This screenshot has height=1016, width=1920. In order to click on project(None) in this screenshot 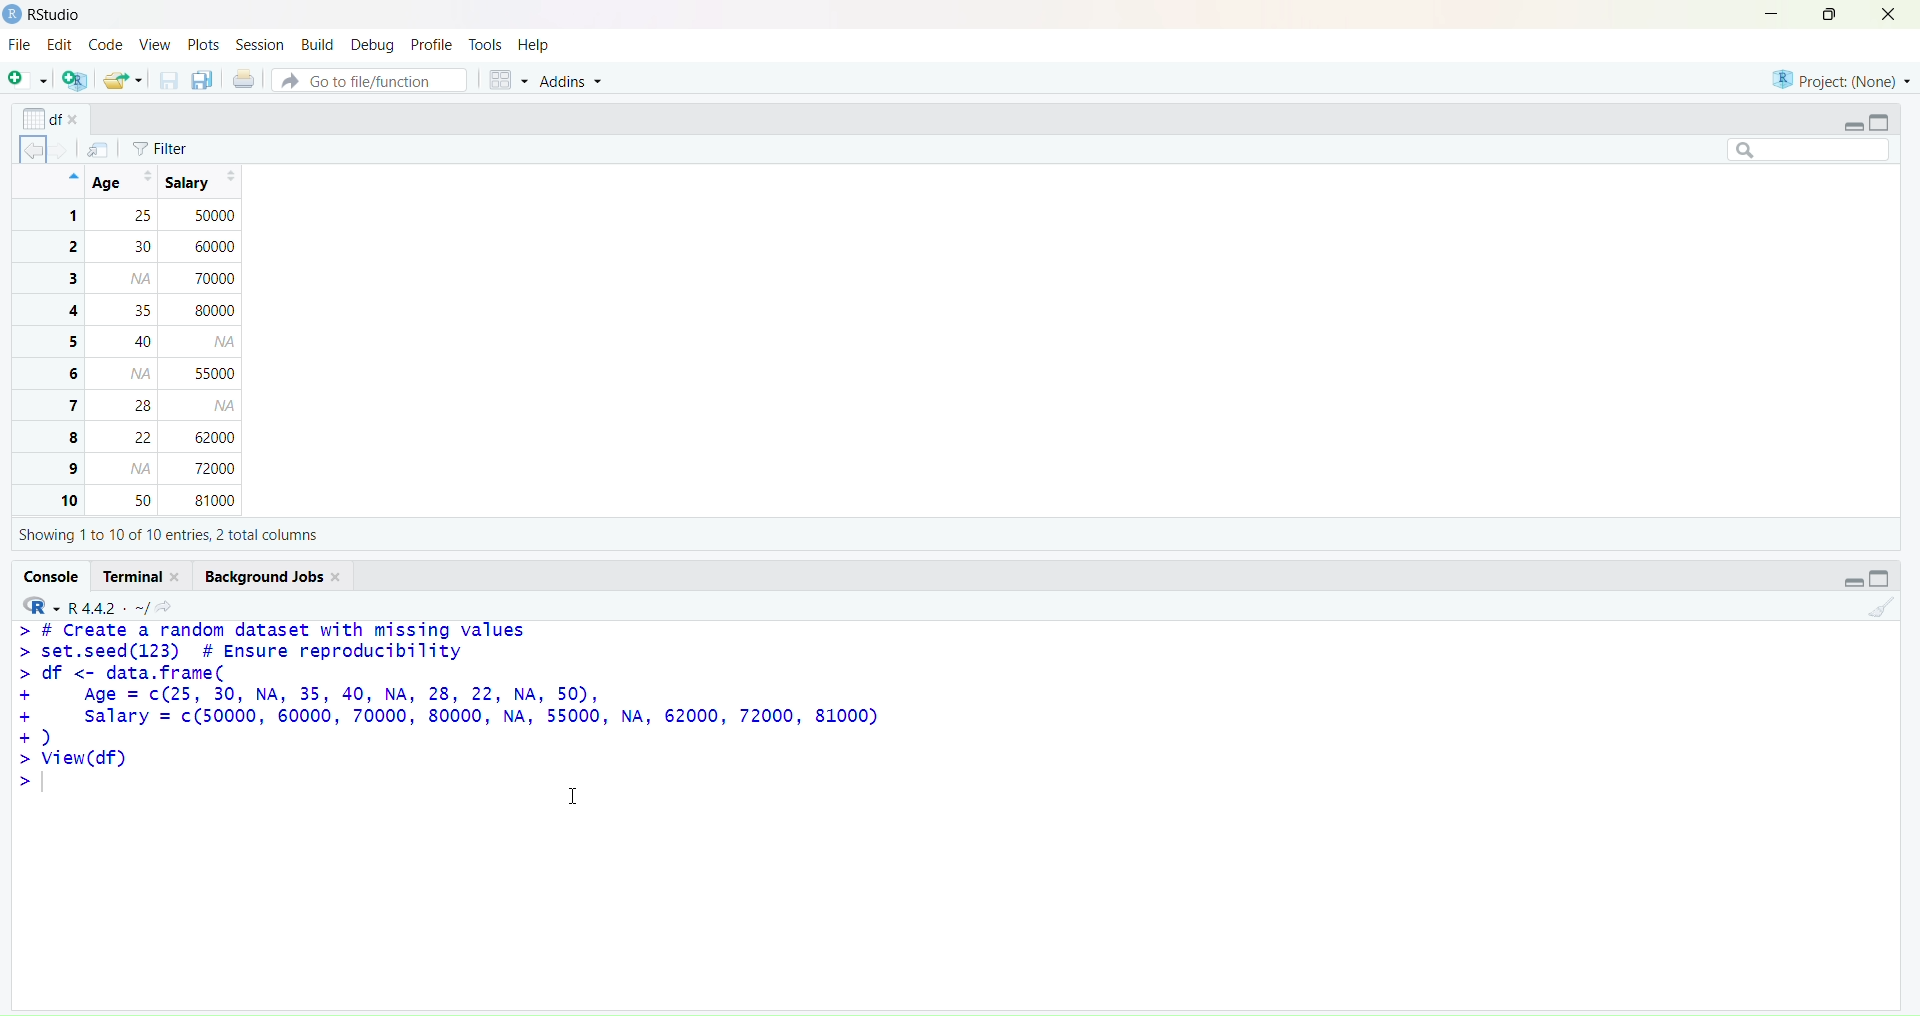, I will do `click(1840, 78)`.